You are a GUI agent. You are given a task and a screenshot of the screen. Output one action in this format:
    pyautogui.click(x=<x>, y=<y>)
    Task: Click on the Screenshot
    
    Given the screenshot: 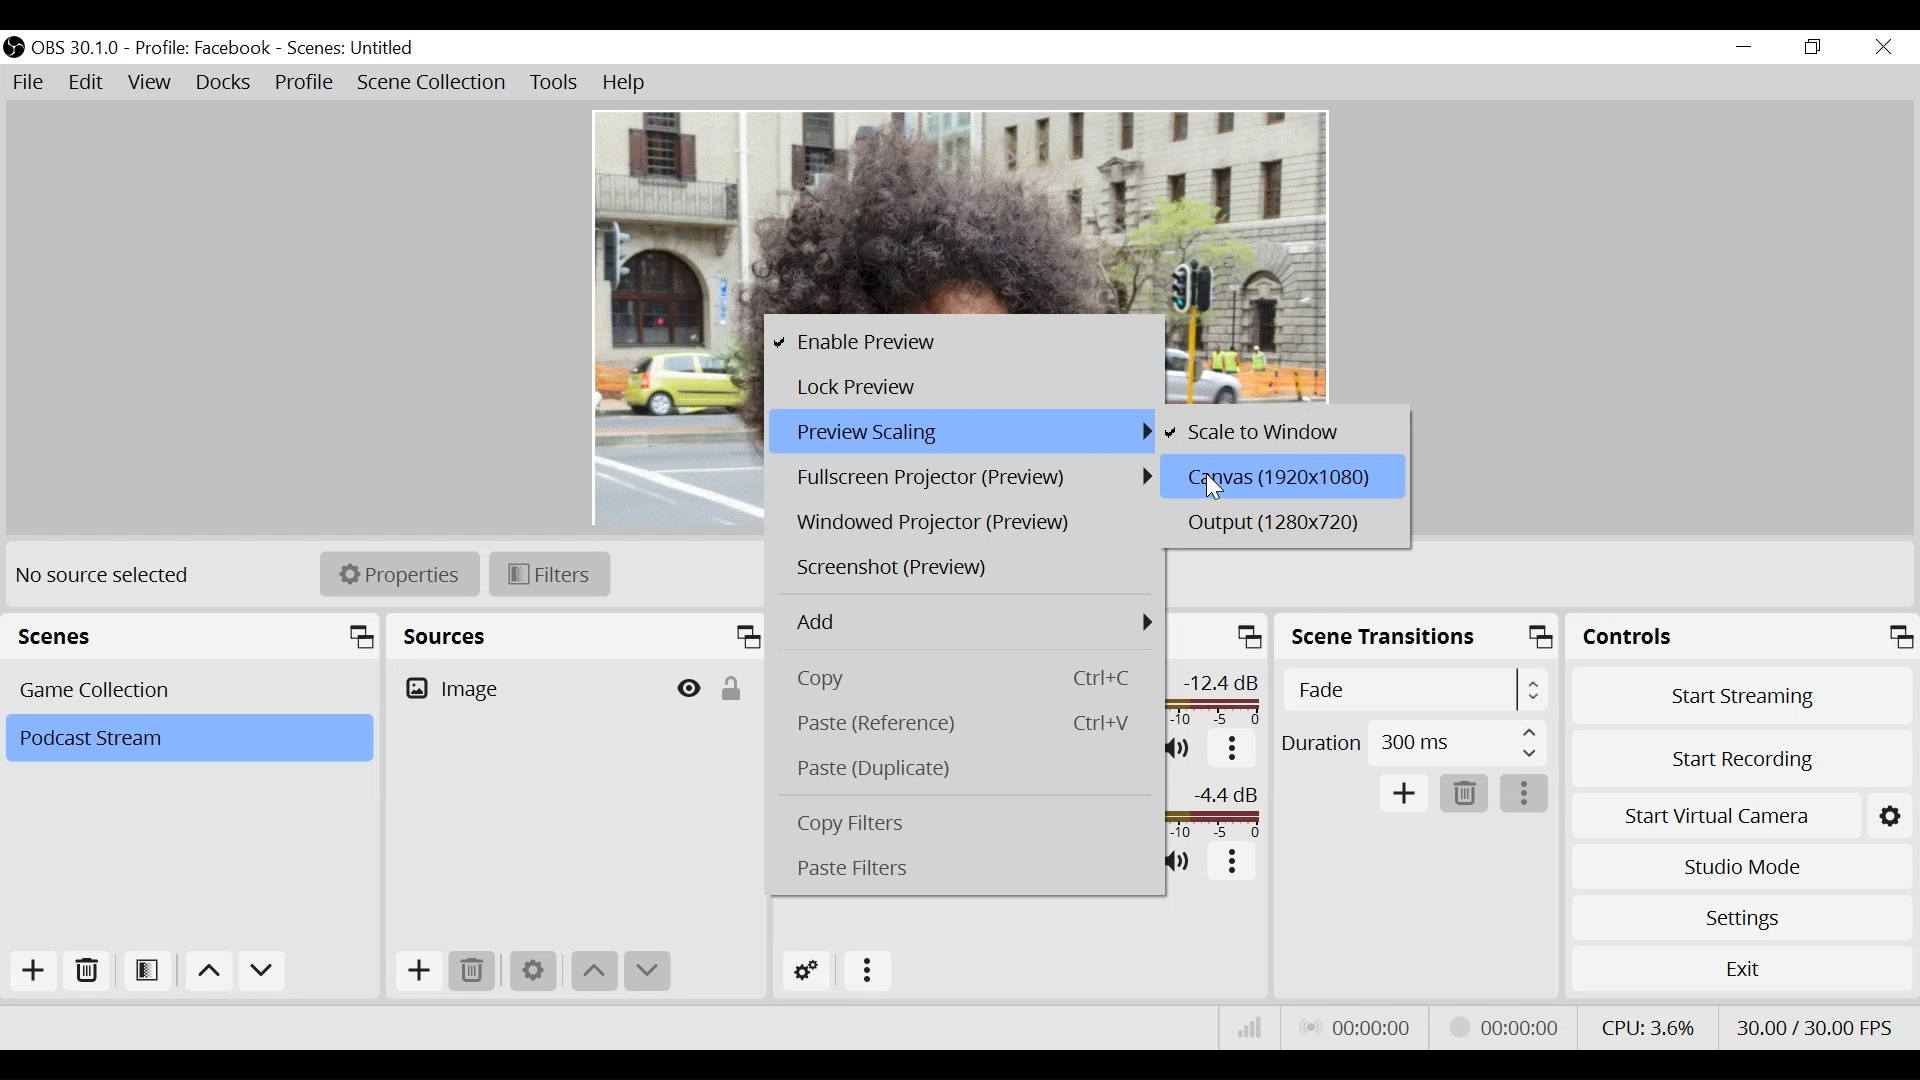 What is the action you would take?
    pyautogui.click(x=964, y=569)
    